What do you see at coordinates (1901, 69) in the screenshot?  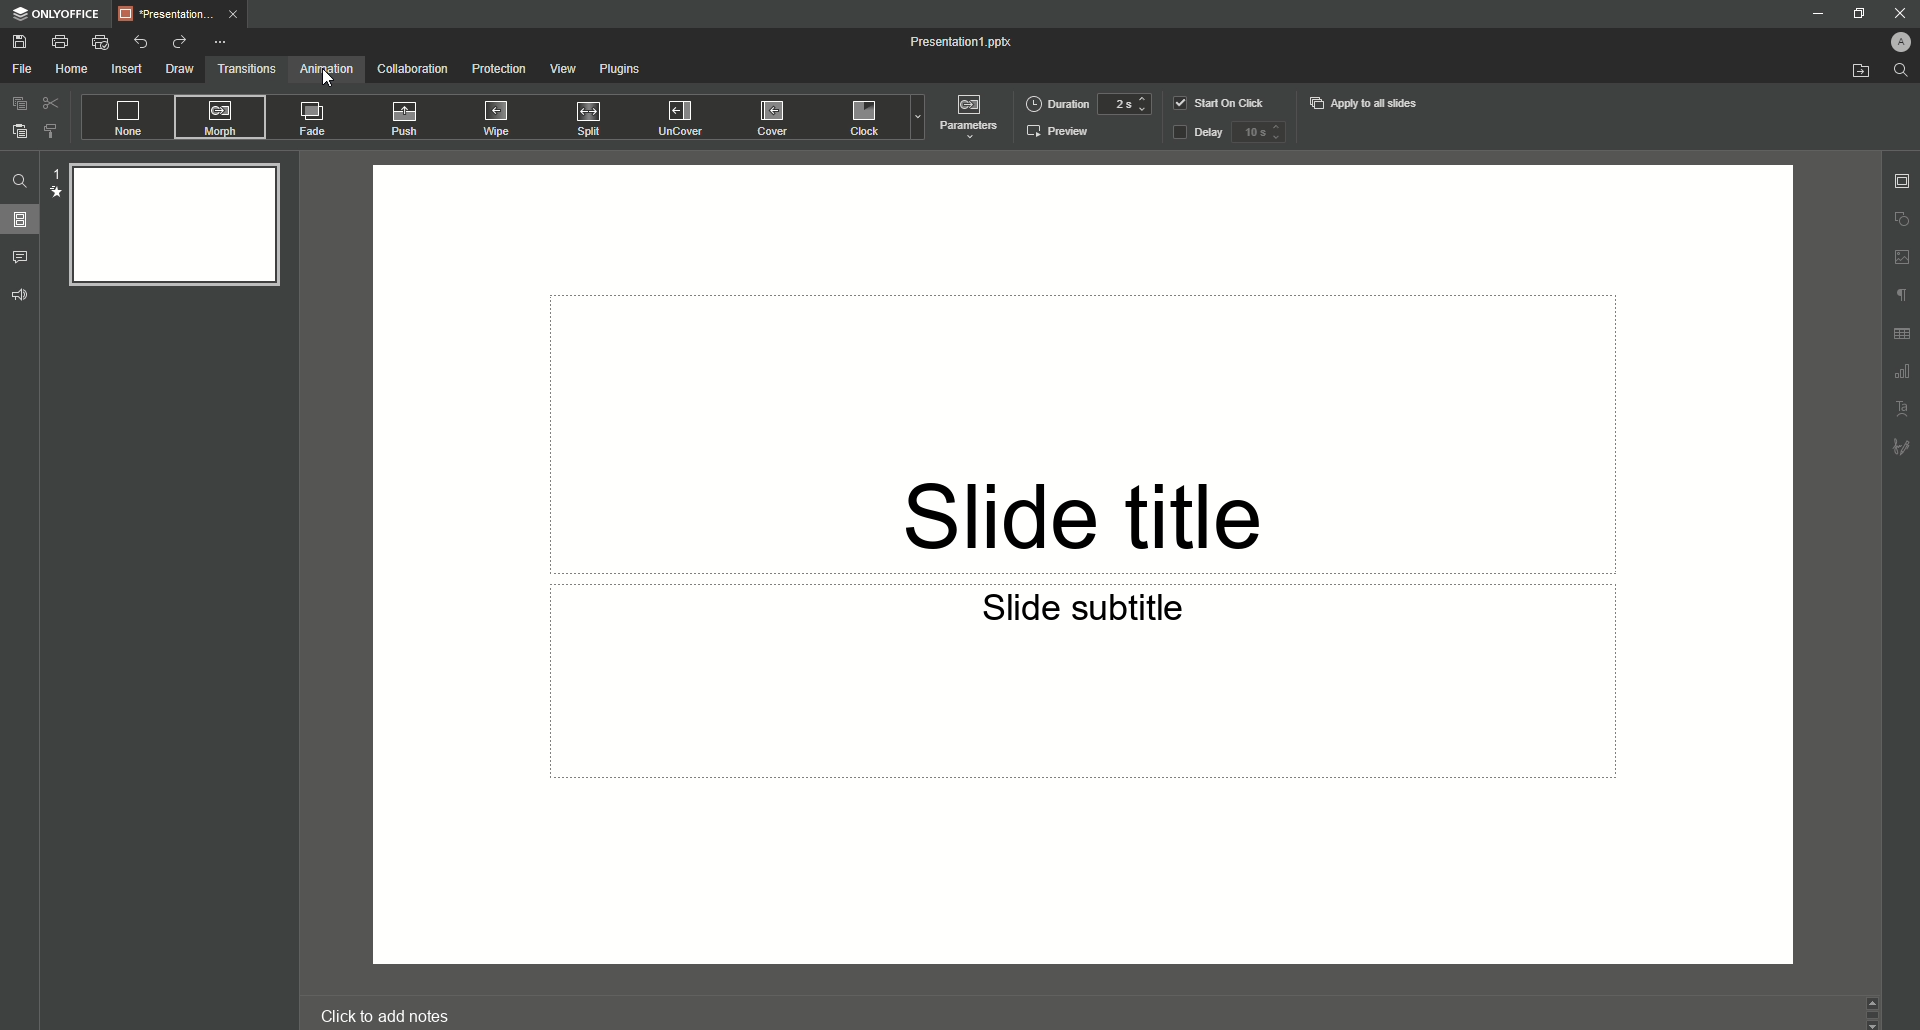 I see `Find` at bounding box center [1901, 69].